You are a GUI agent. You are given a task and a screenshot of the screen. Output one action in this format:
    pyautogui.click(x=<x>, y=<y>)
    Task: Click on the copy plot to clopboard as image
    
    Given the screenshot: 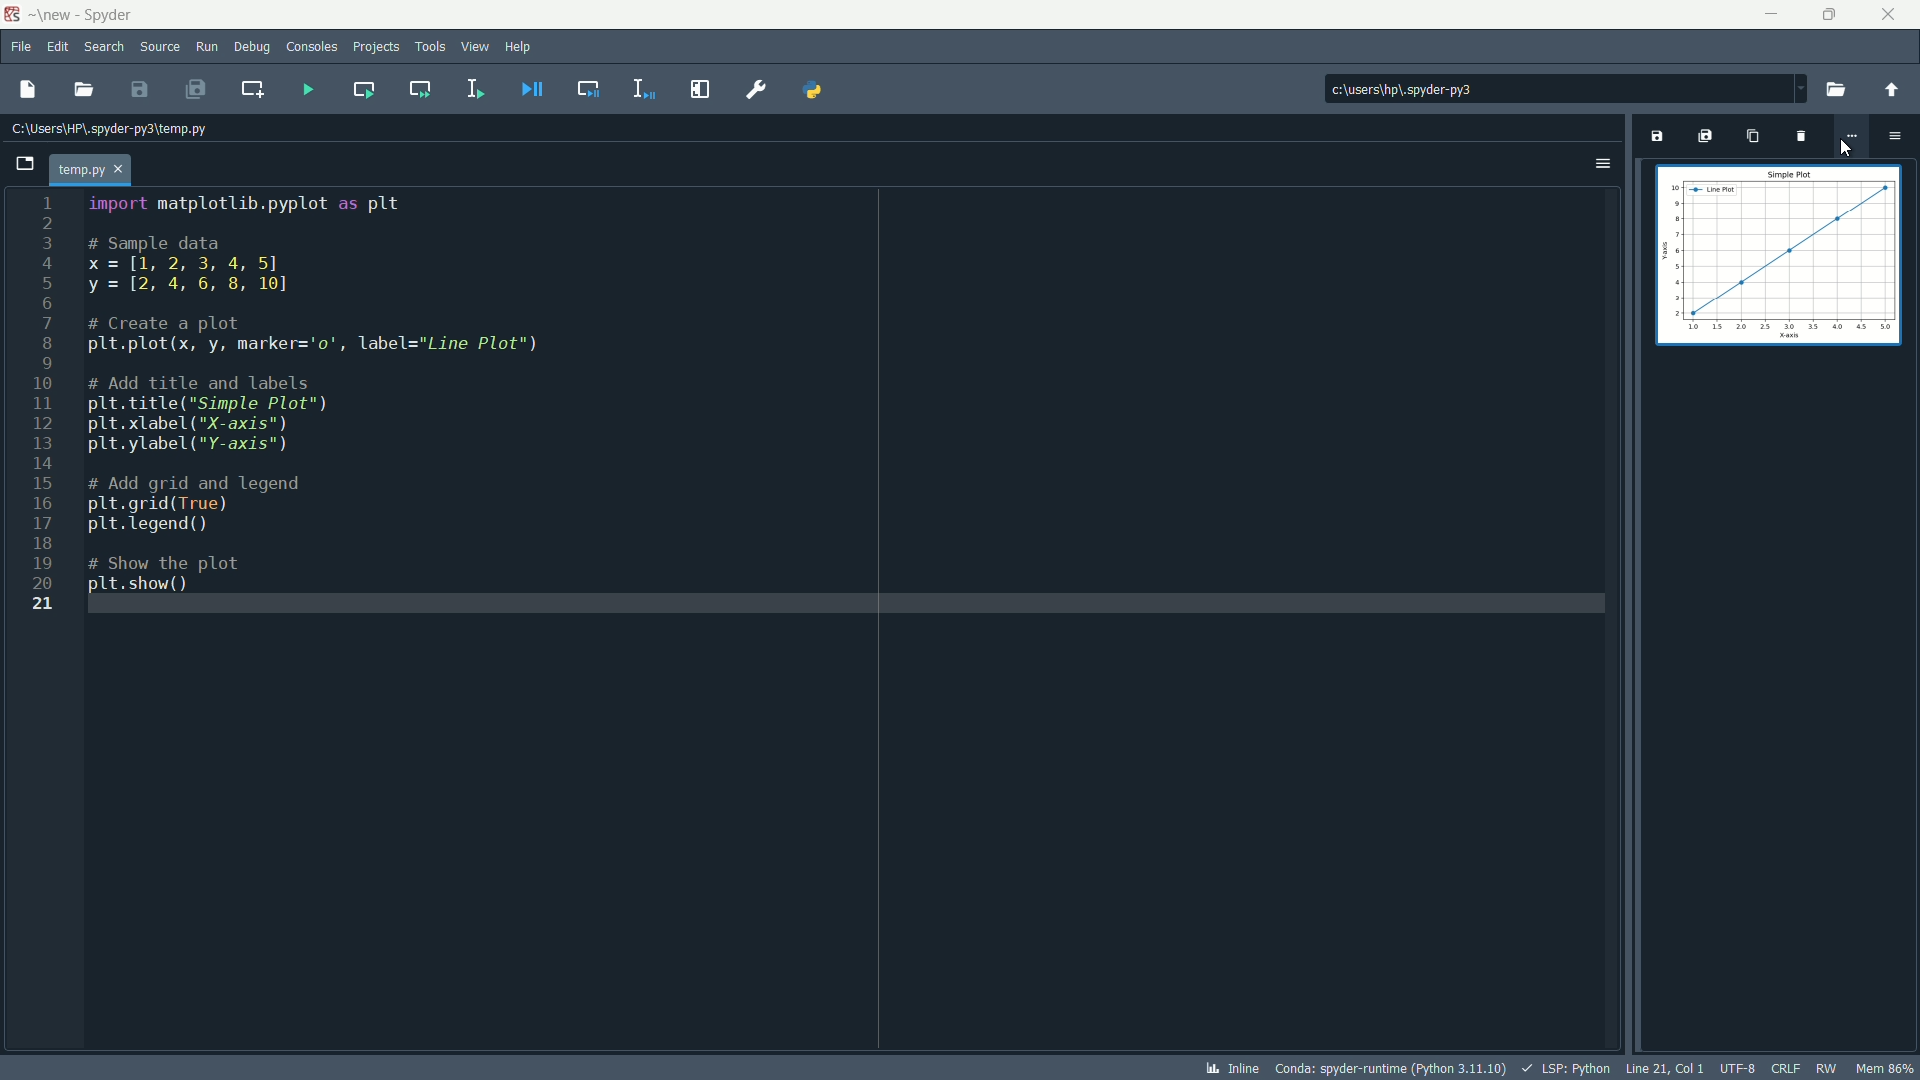 What is the action you would take?
    pyautogui.click(x=1751, y=139)
    